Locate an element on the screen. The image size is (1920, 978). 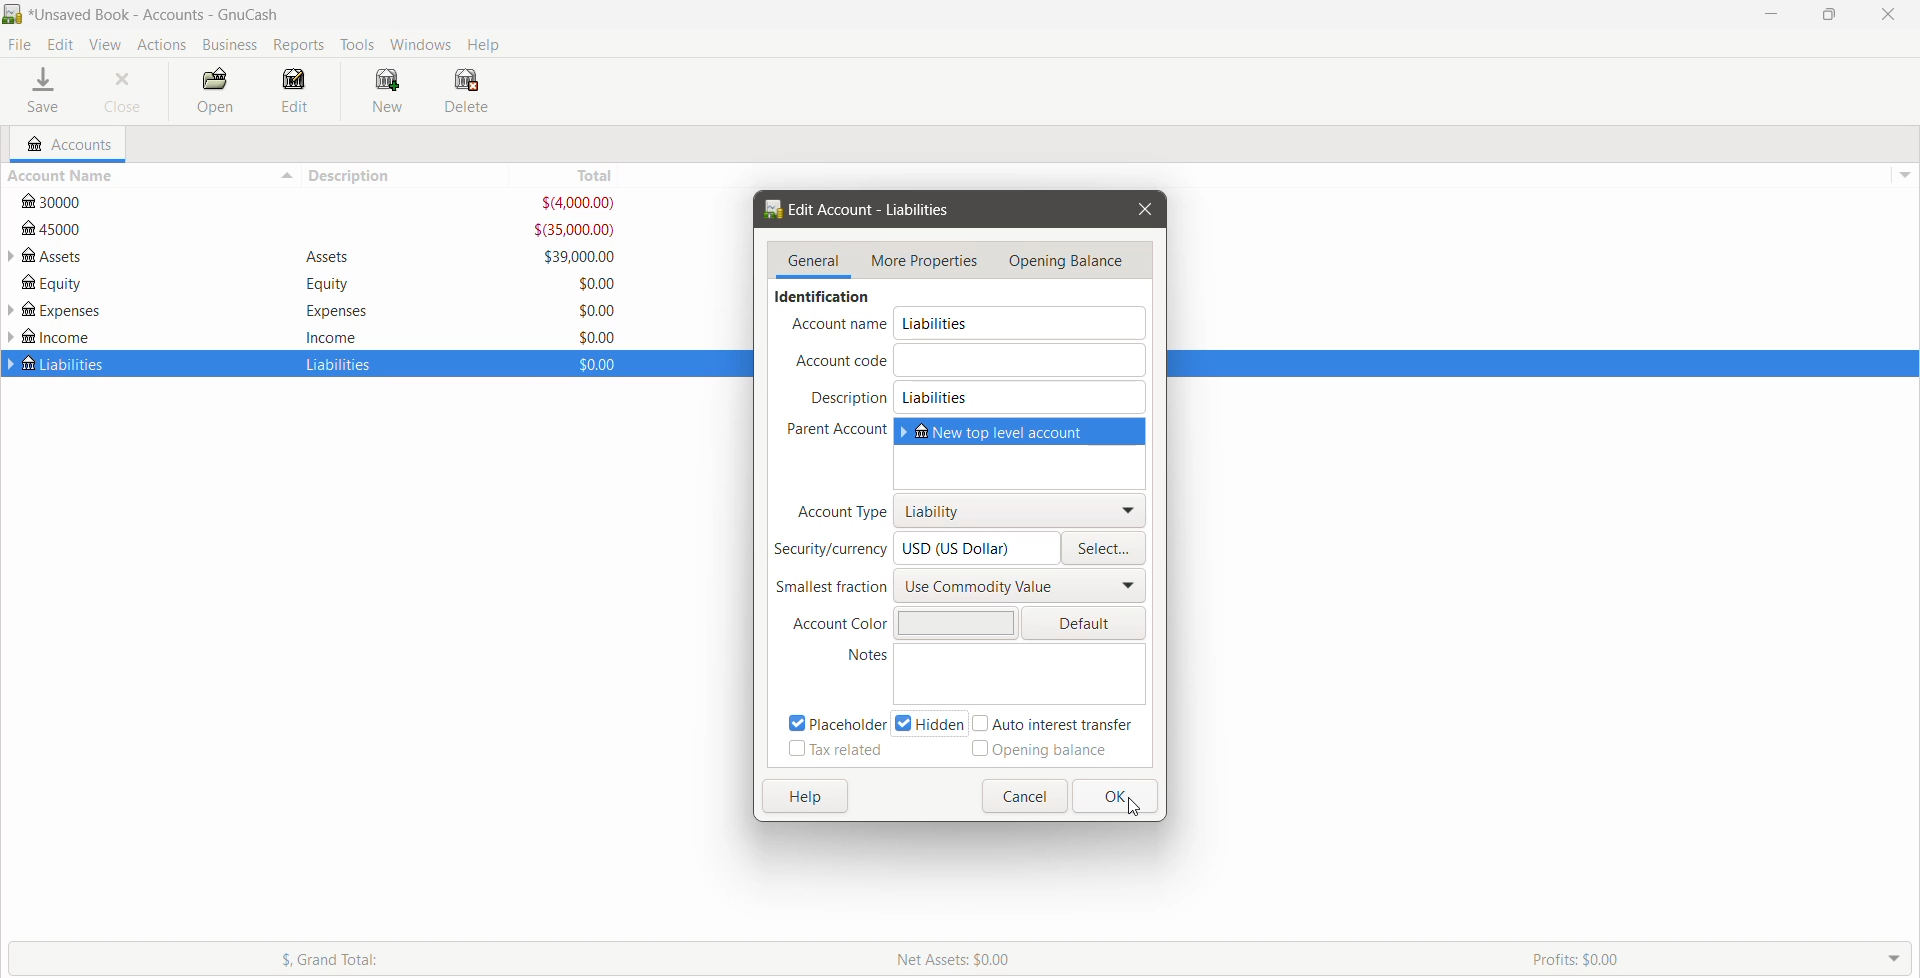
Set currency is located at coordinates (979, 548).